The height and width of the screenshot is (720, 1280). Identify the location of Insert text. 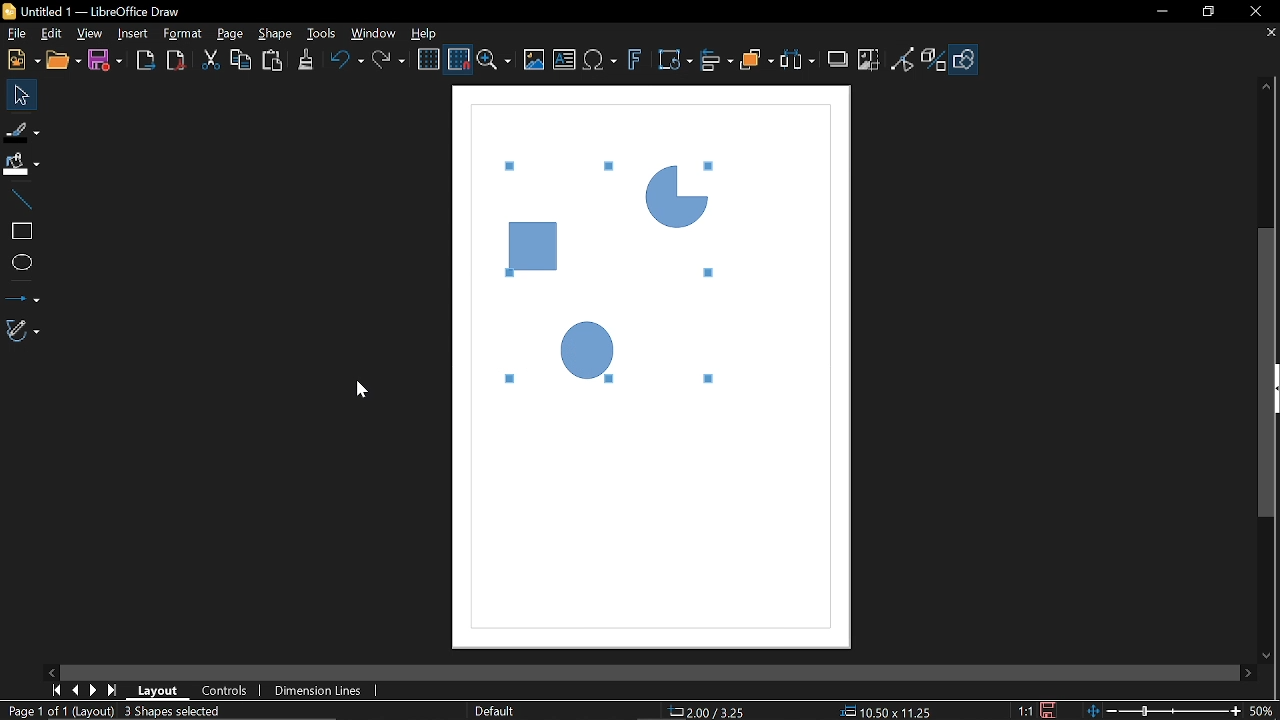
(563, 60).